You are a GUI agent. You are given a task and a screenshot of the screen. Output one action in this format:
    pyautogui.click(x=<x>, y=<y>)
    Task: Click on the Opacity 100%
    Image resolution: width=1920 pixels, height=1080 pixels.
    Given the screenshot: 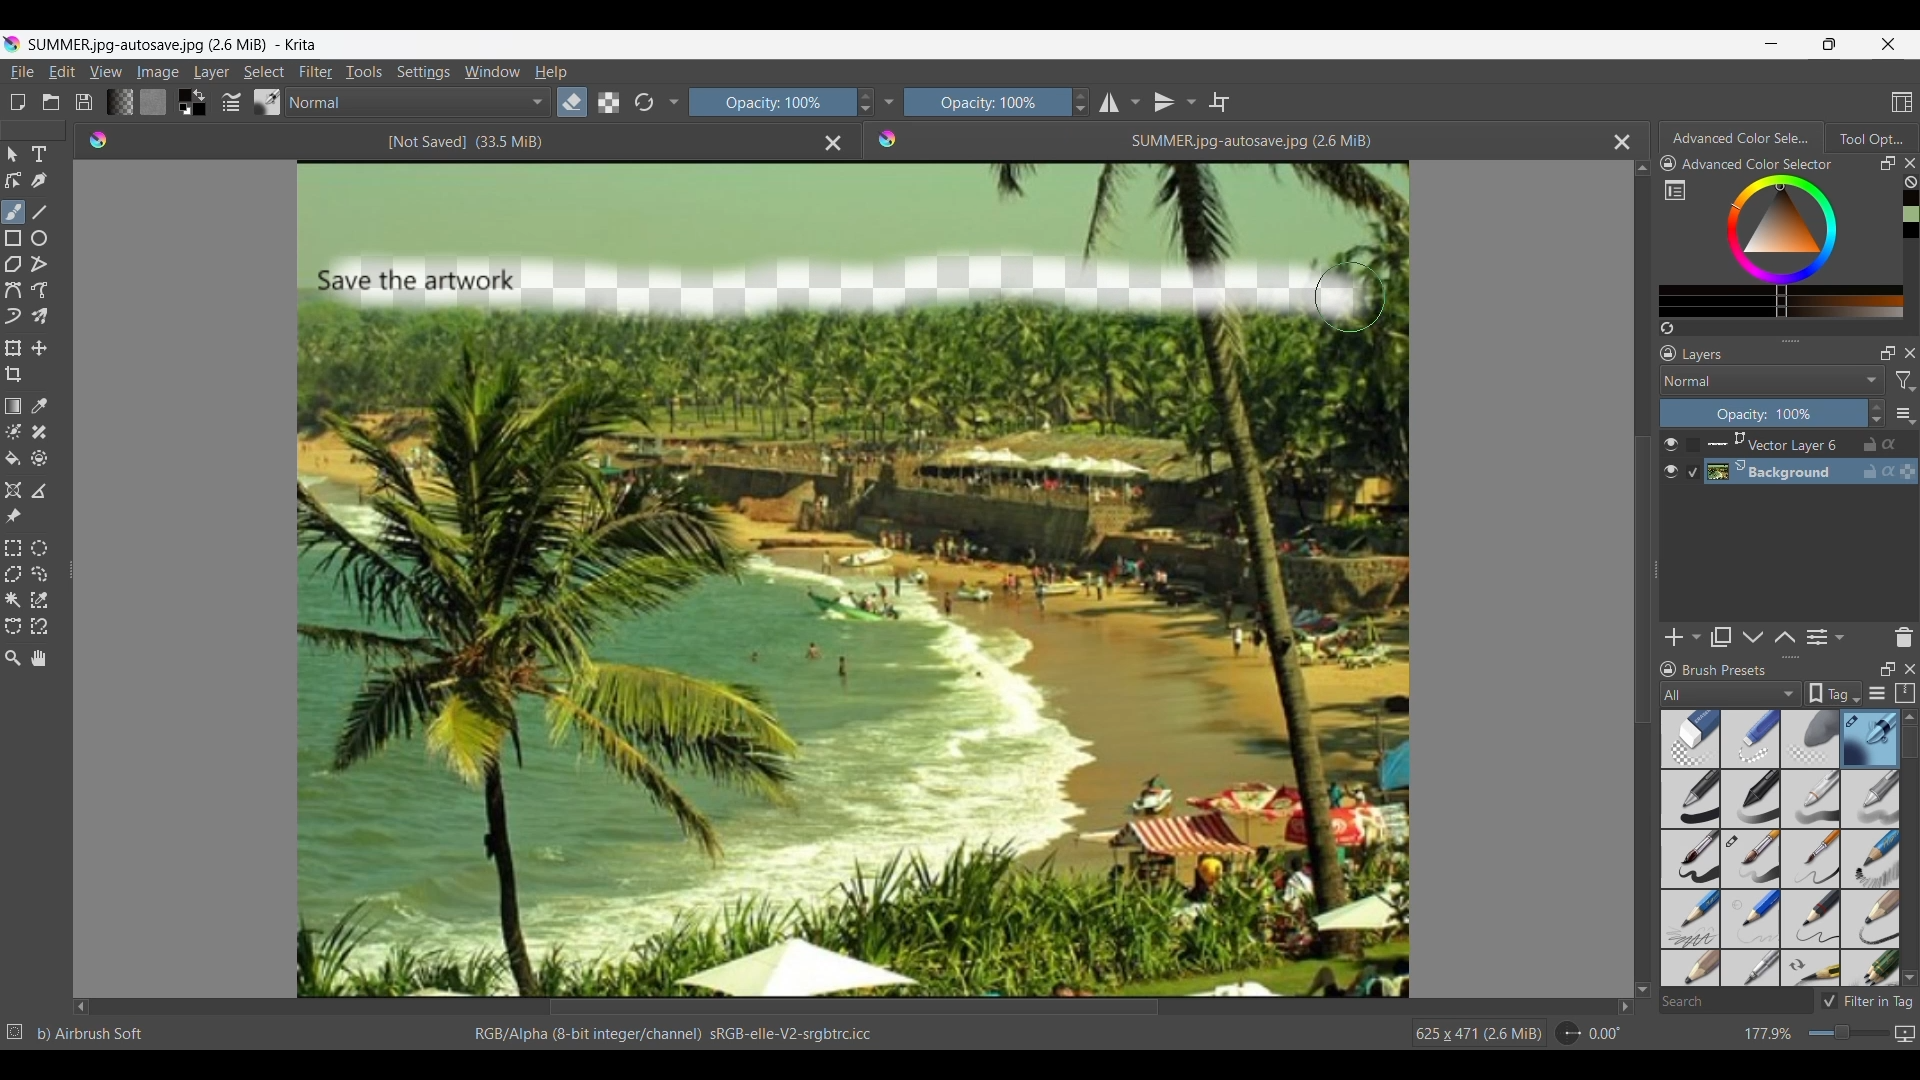 What is the action you would take?
    pyautogui.click(x=988, y=102)
    